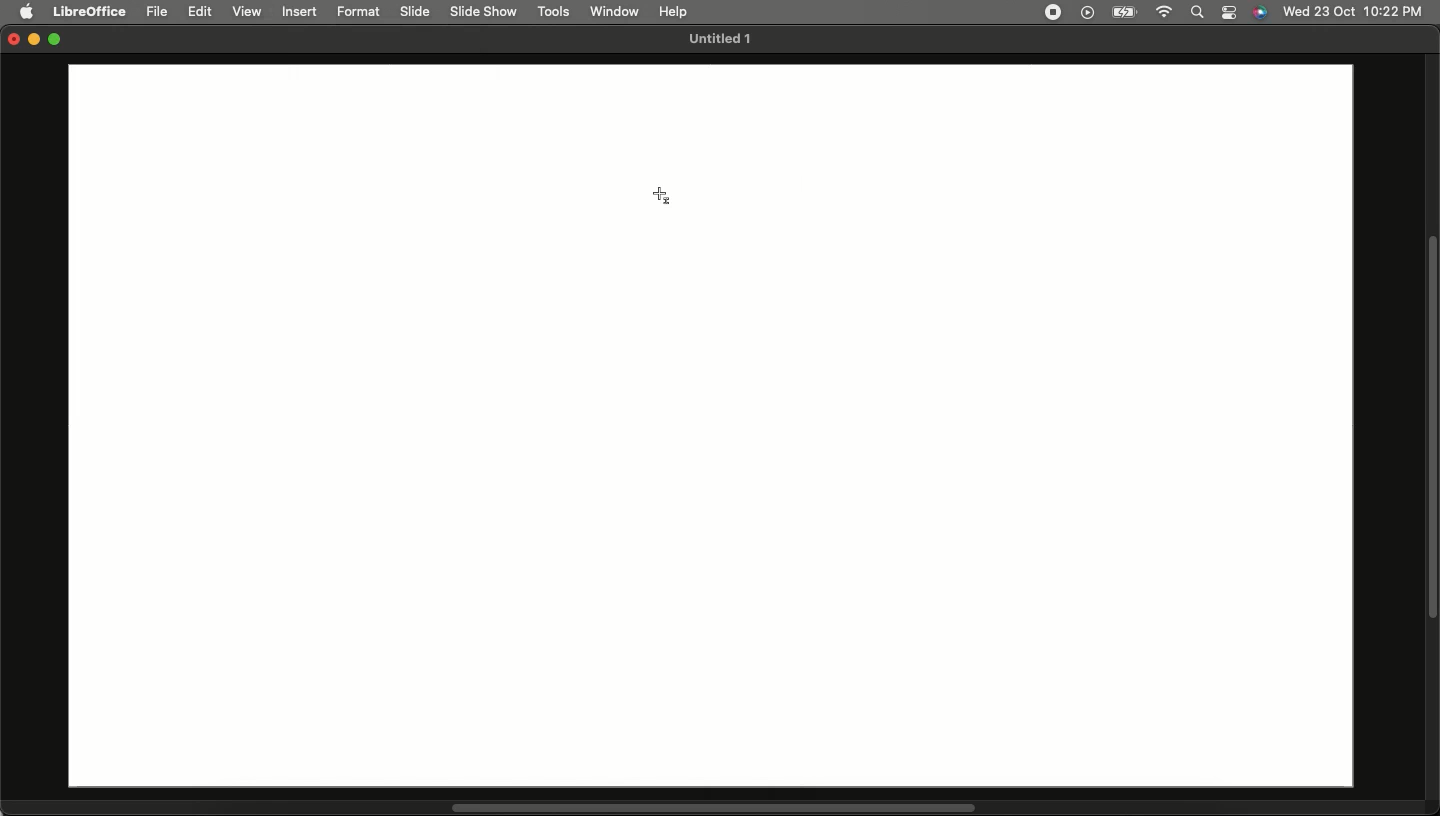  I want to click on Close, so click(10, 41).